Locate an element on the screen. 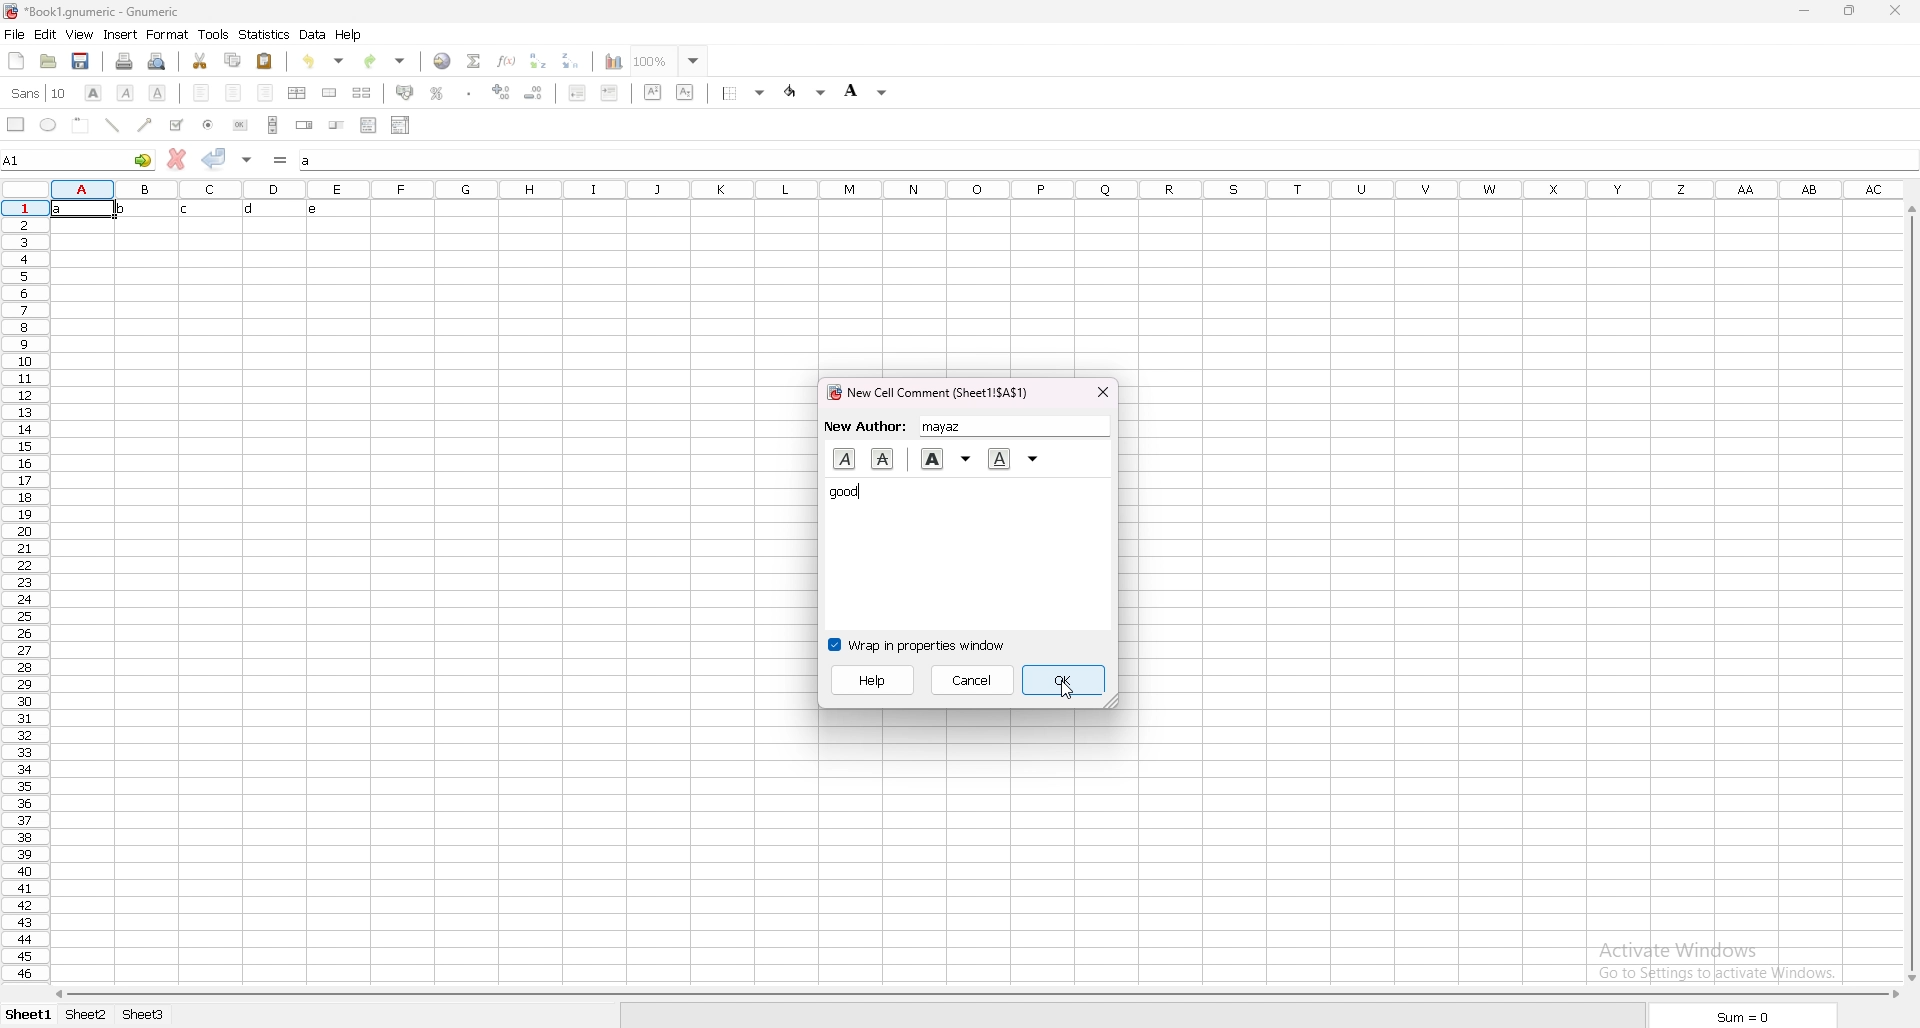 The width and height of the screenshot is (1920, 1028). file name is located at coordinates (93, 11).